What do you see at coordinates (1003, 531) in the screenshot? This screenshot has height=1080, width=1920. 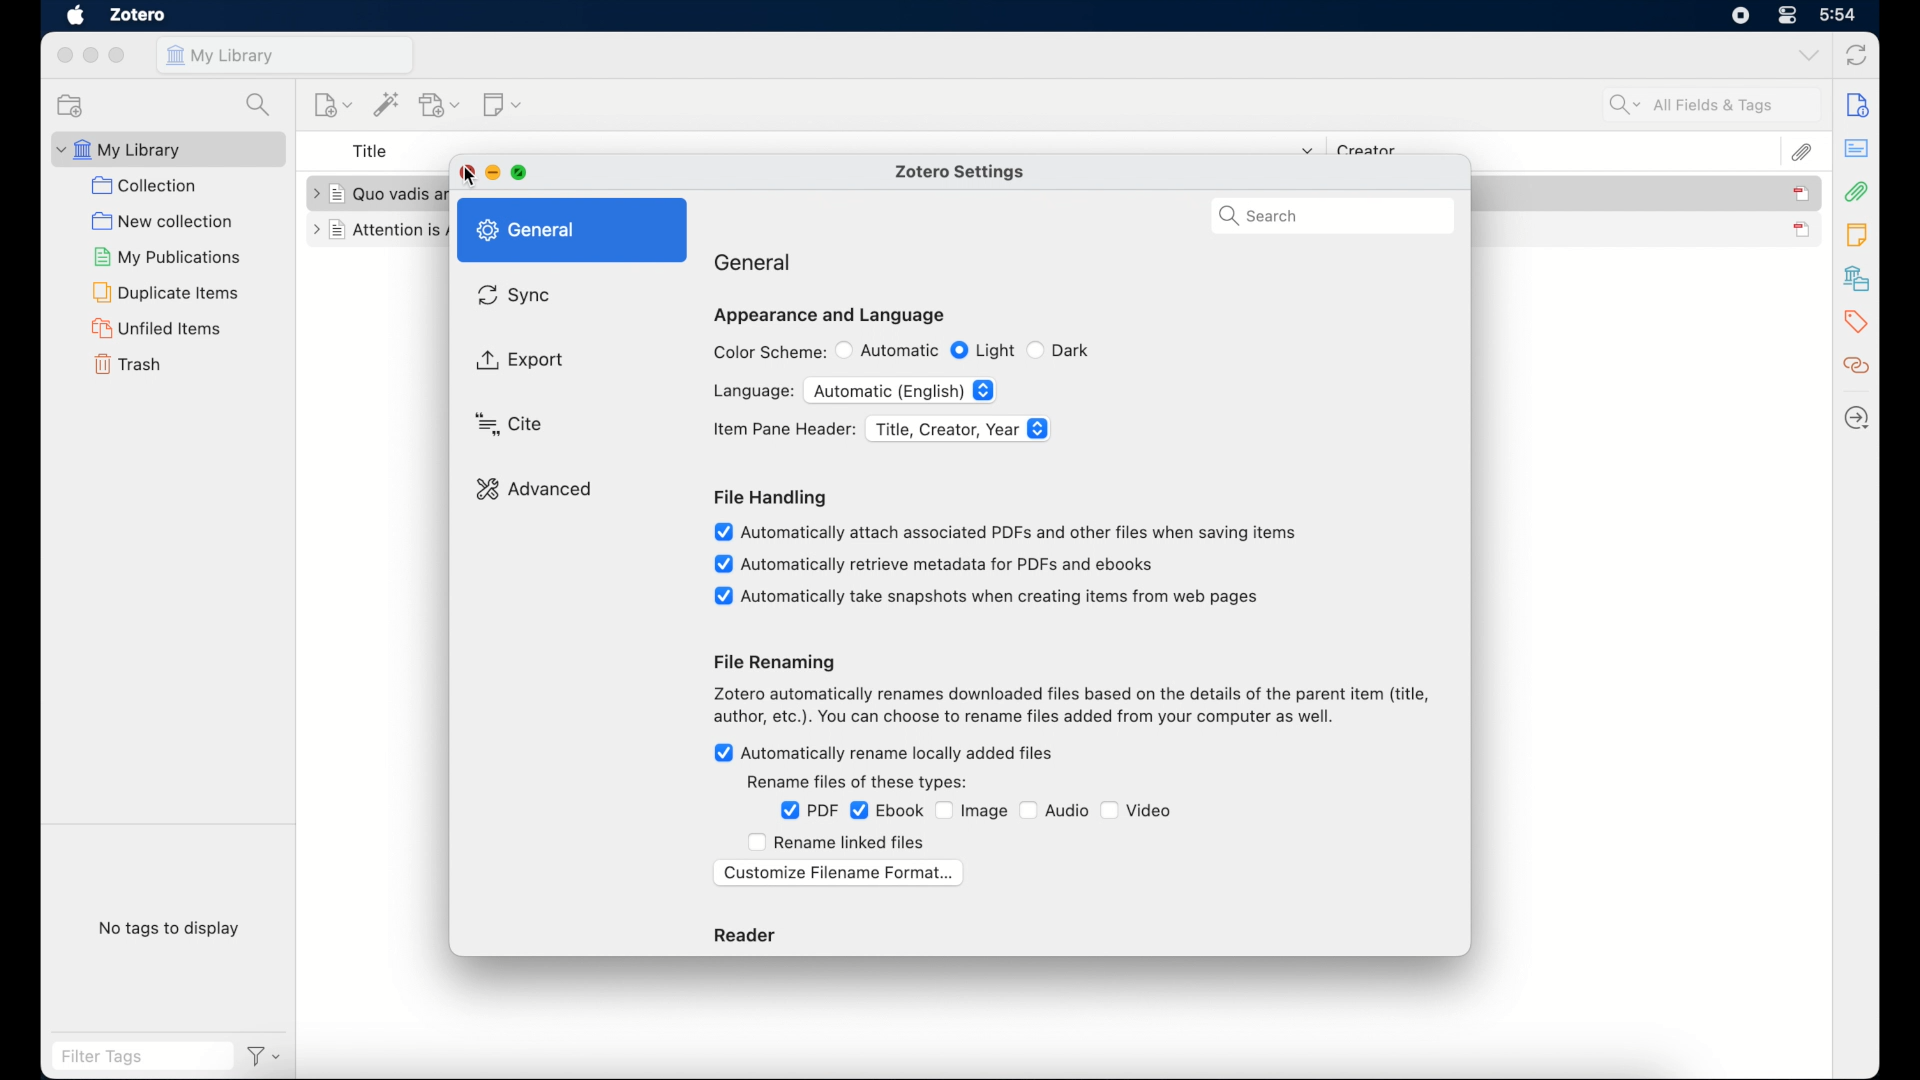 I see `automatically attach associated pdfs and other files when saving items` at bounding box center [1003, 531].